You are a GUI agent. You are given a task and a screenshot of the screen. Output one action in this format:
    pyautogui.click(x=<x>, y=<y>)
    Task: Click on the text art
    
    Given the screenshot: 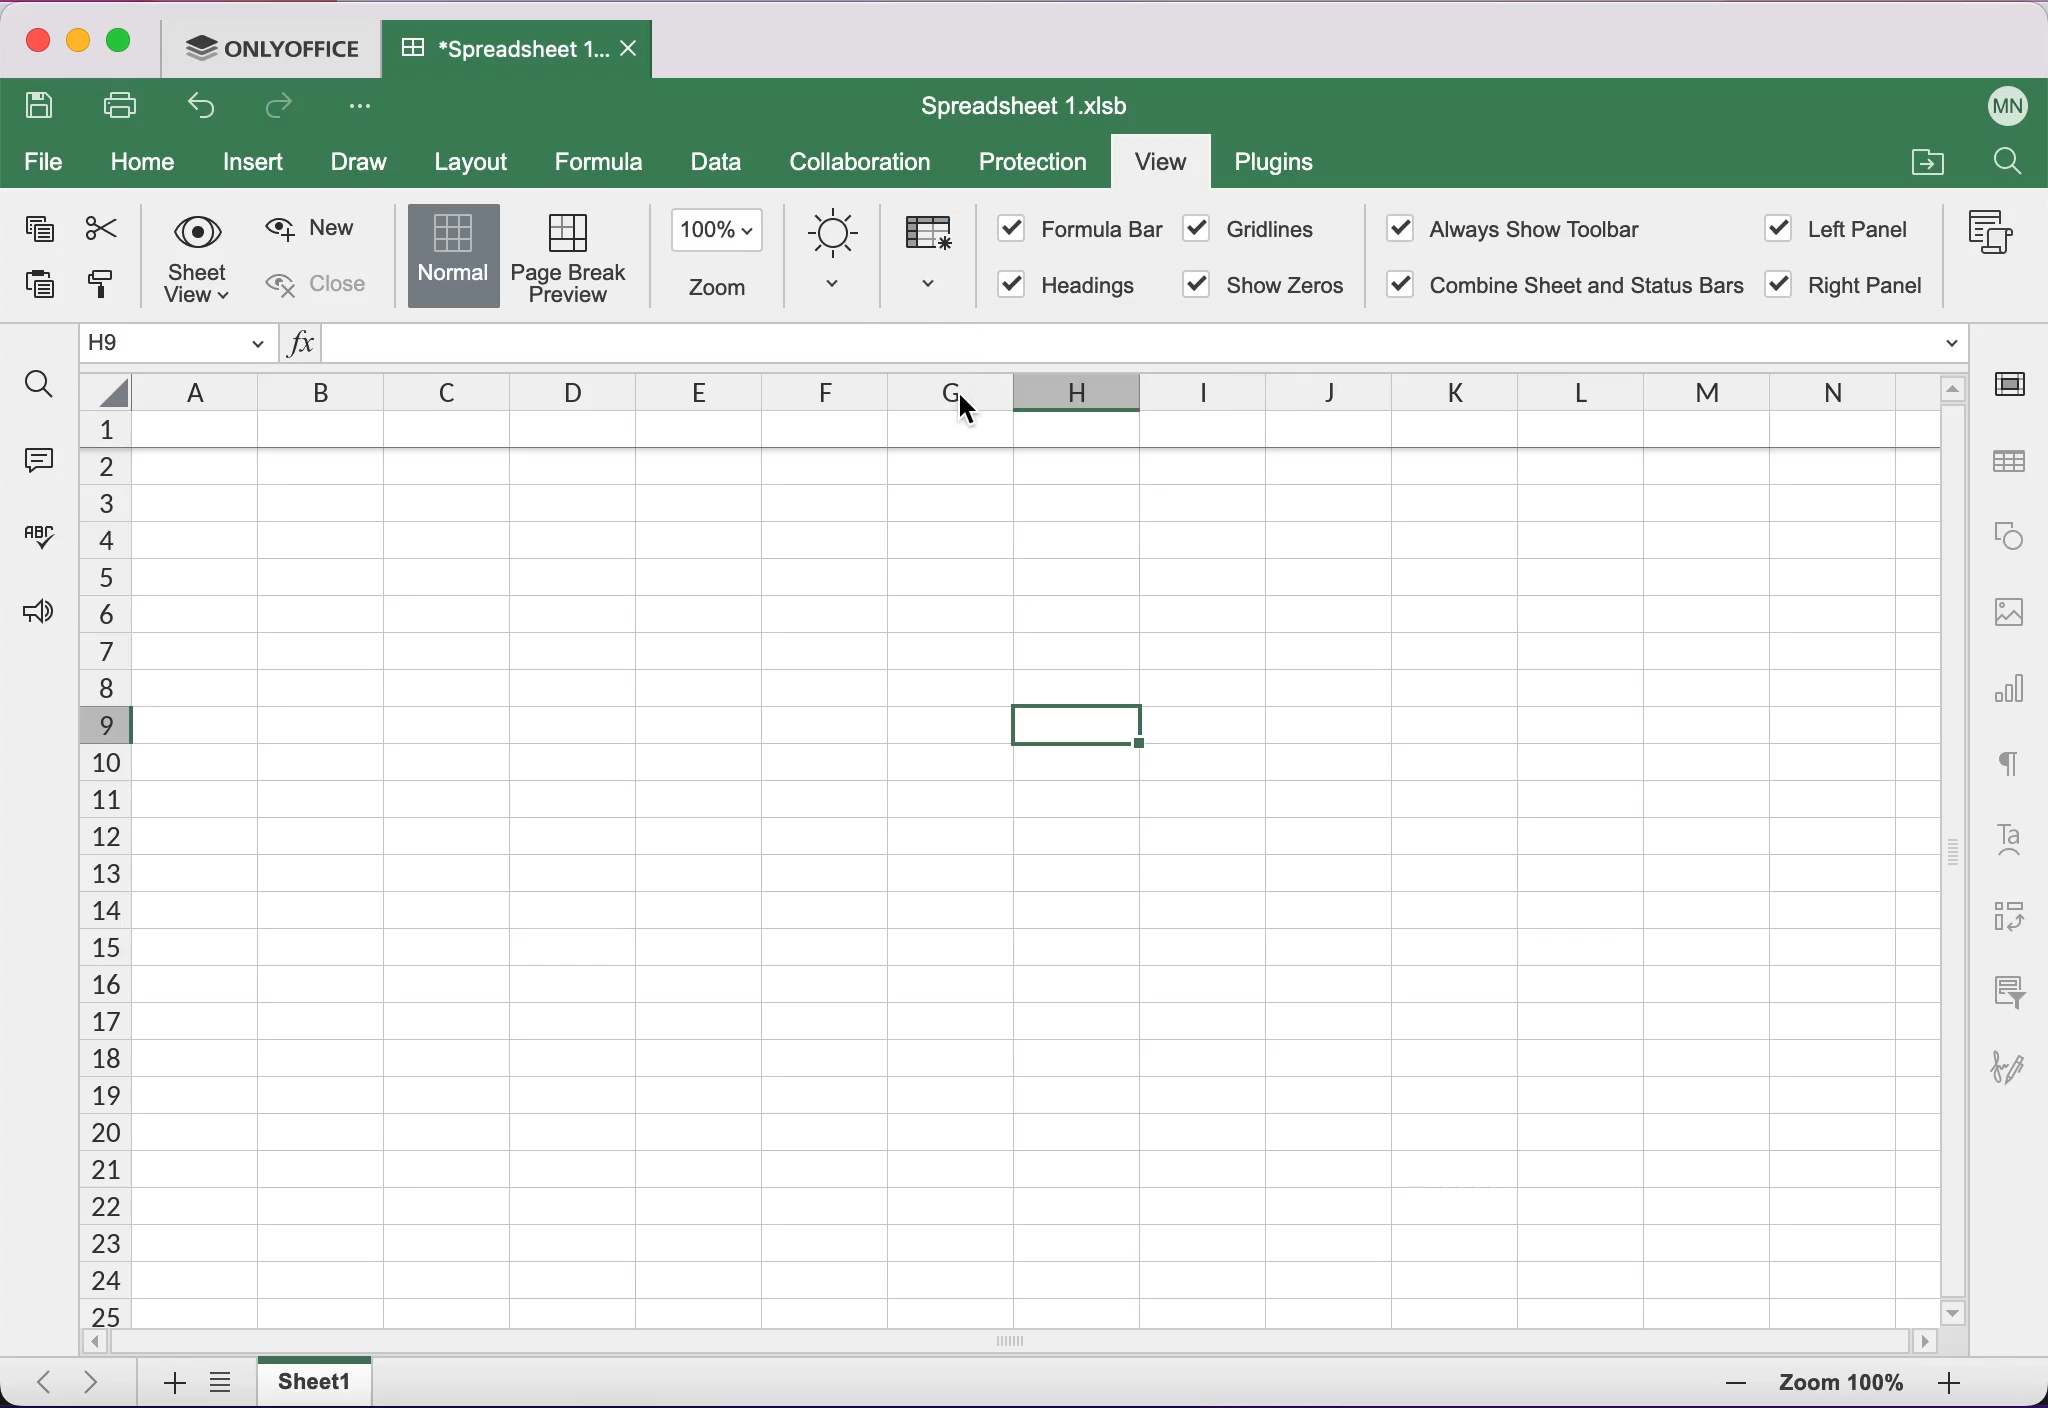 What is the action you would take?
    pyautogui.click(x=2013, y=838)
    